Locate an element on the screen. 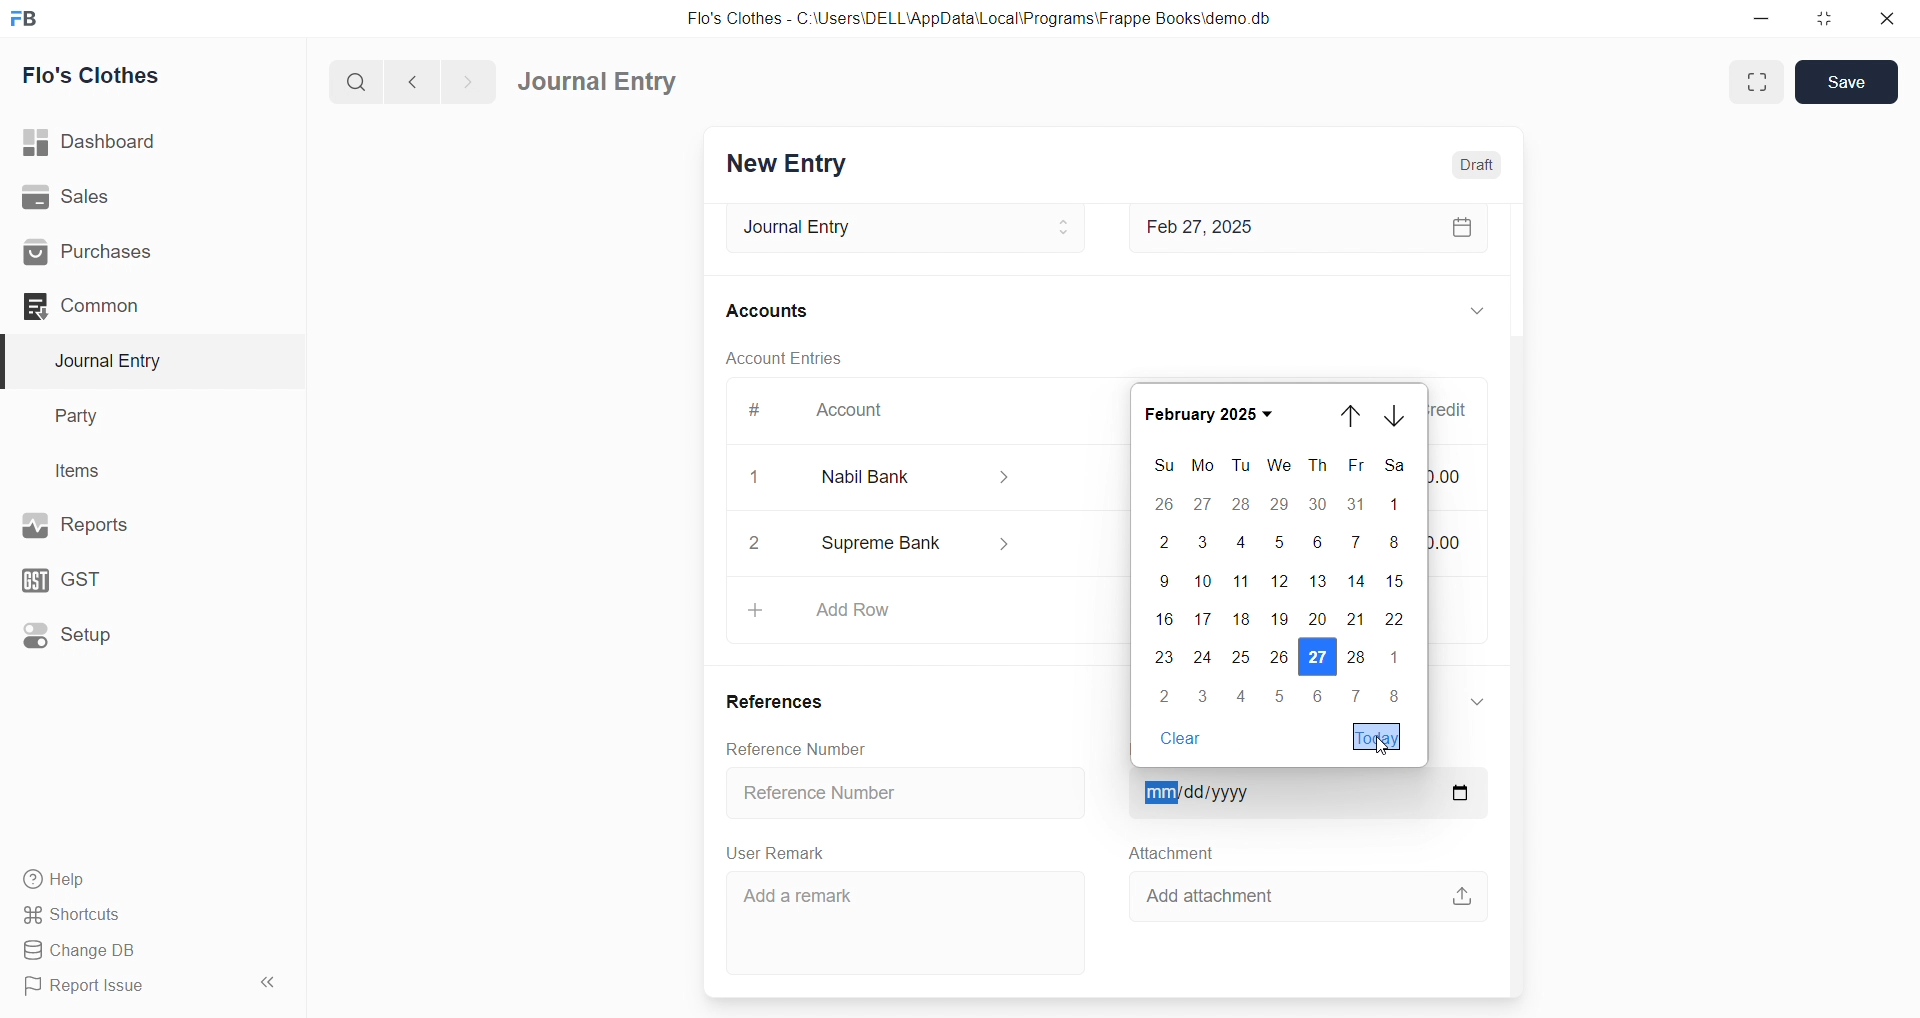 The image size is (1920, 1018). 1 is located at coordinates (757, 478).